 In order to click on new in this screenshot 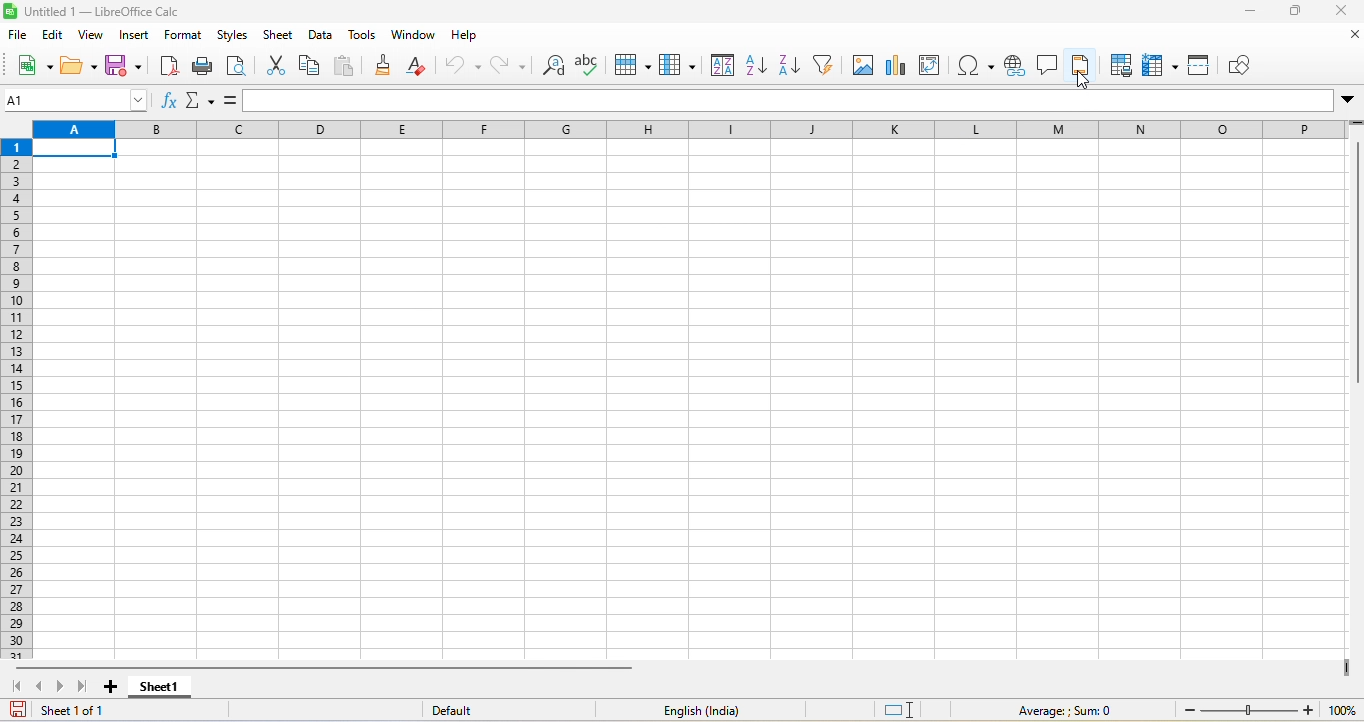, I will do `click(32, 67)`.